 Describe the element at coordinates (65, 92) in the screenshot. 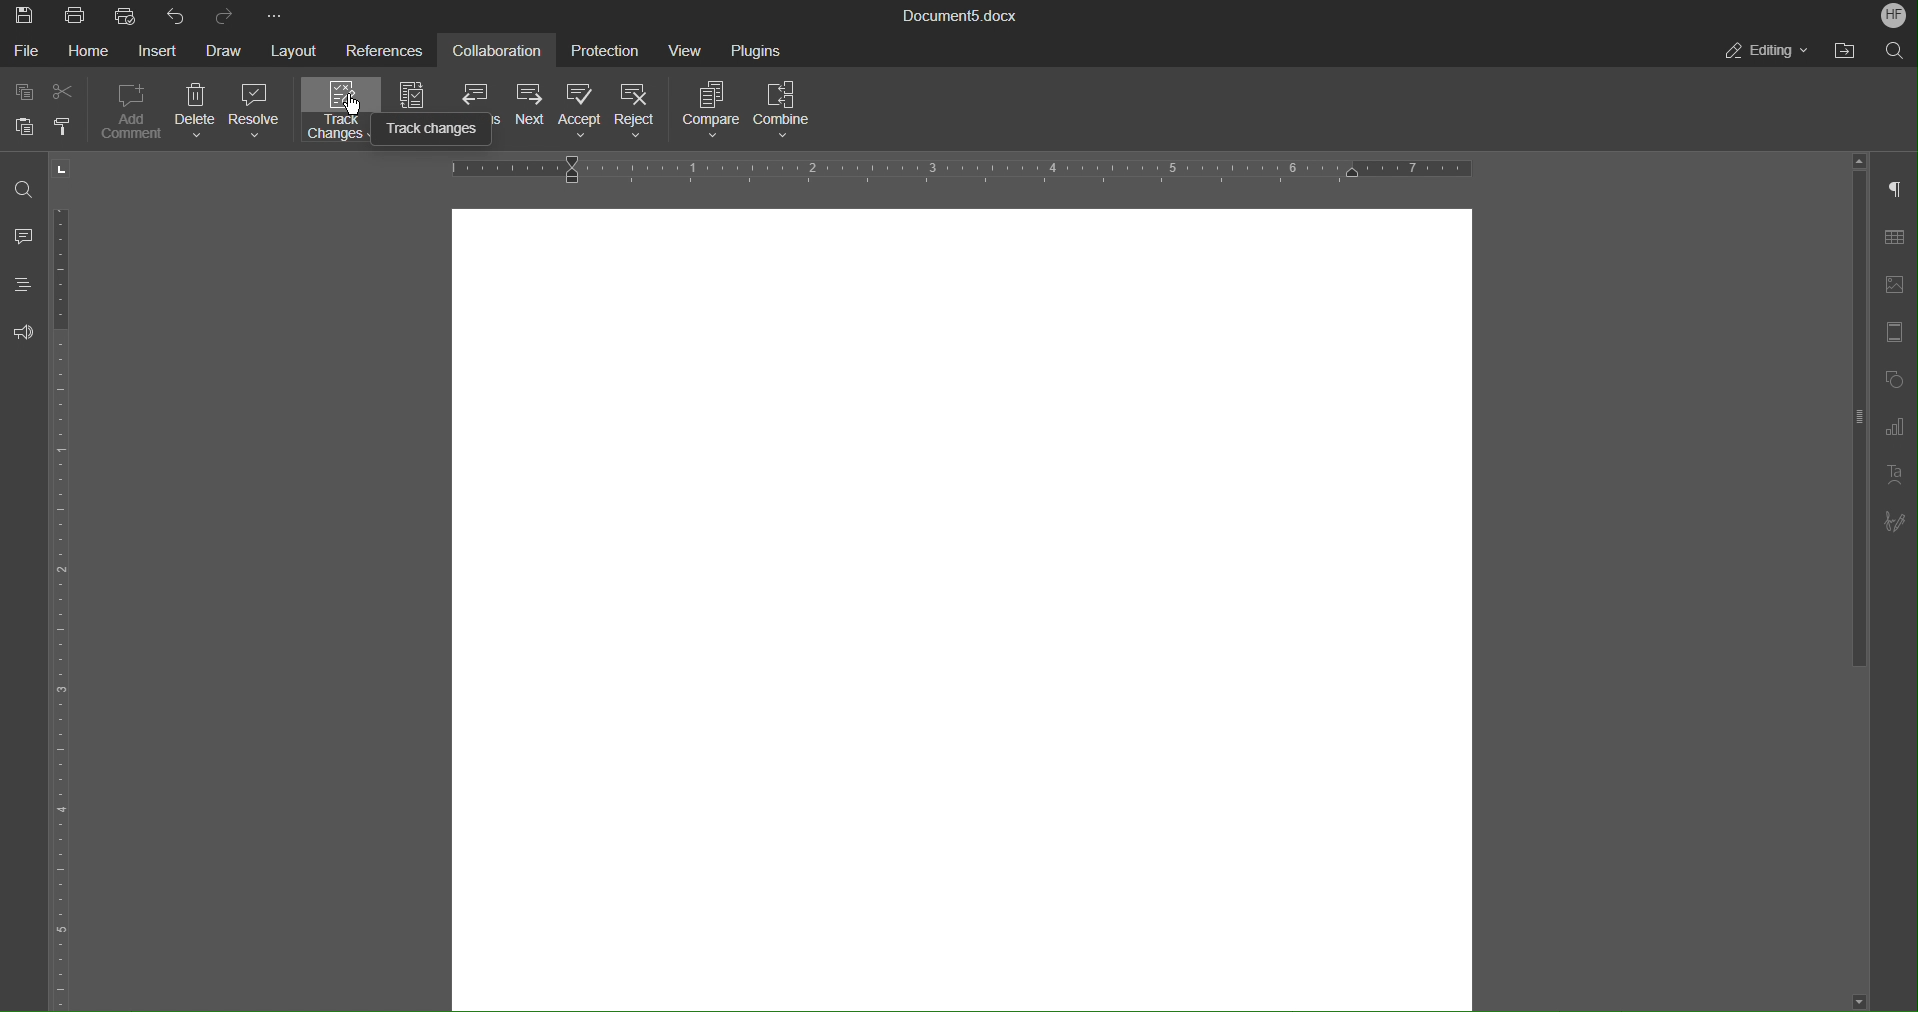

I see `Cut` at that location.